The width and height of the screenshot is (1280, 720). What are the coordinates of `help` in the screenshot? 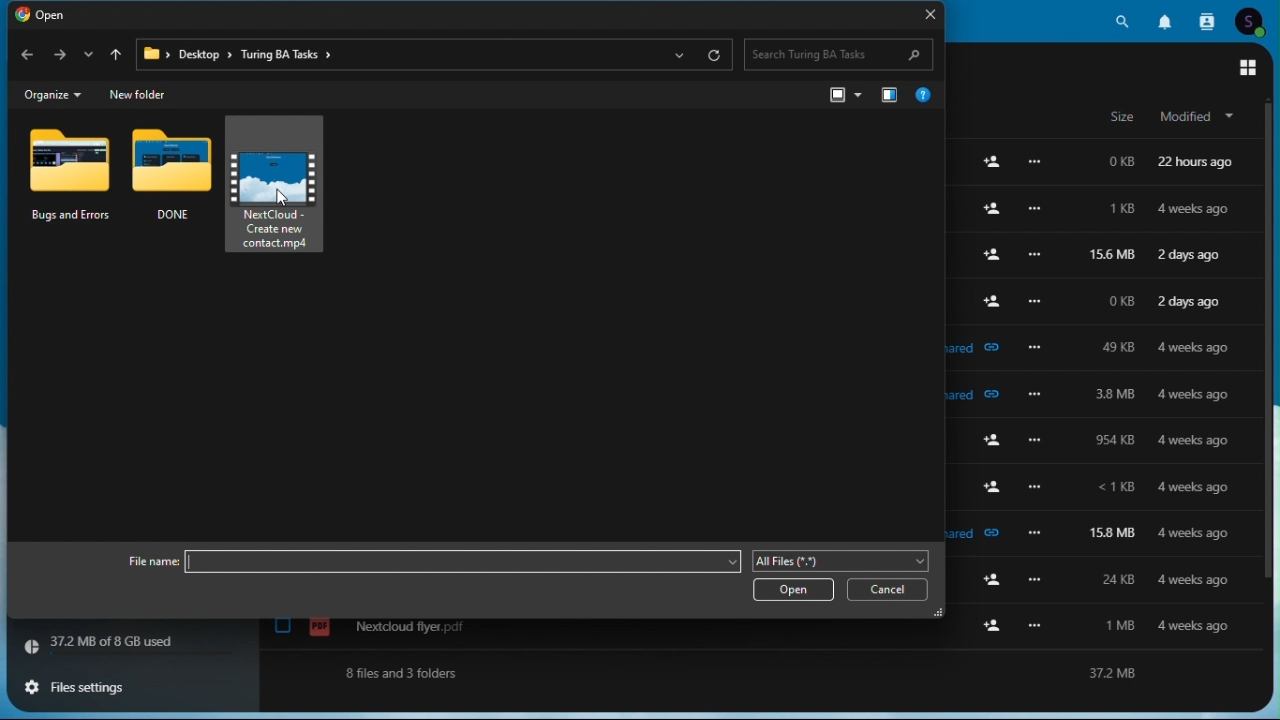 It's located at (927, 96).